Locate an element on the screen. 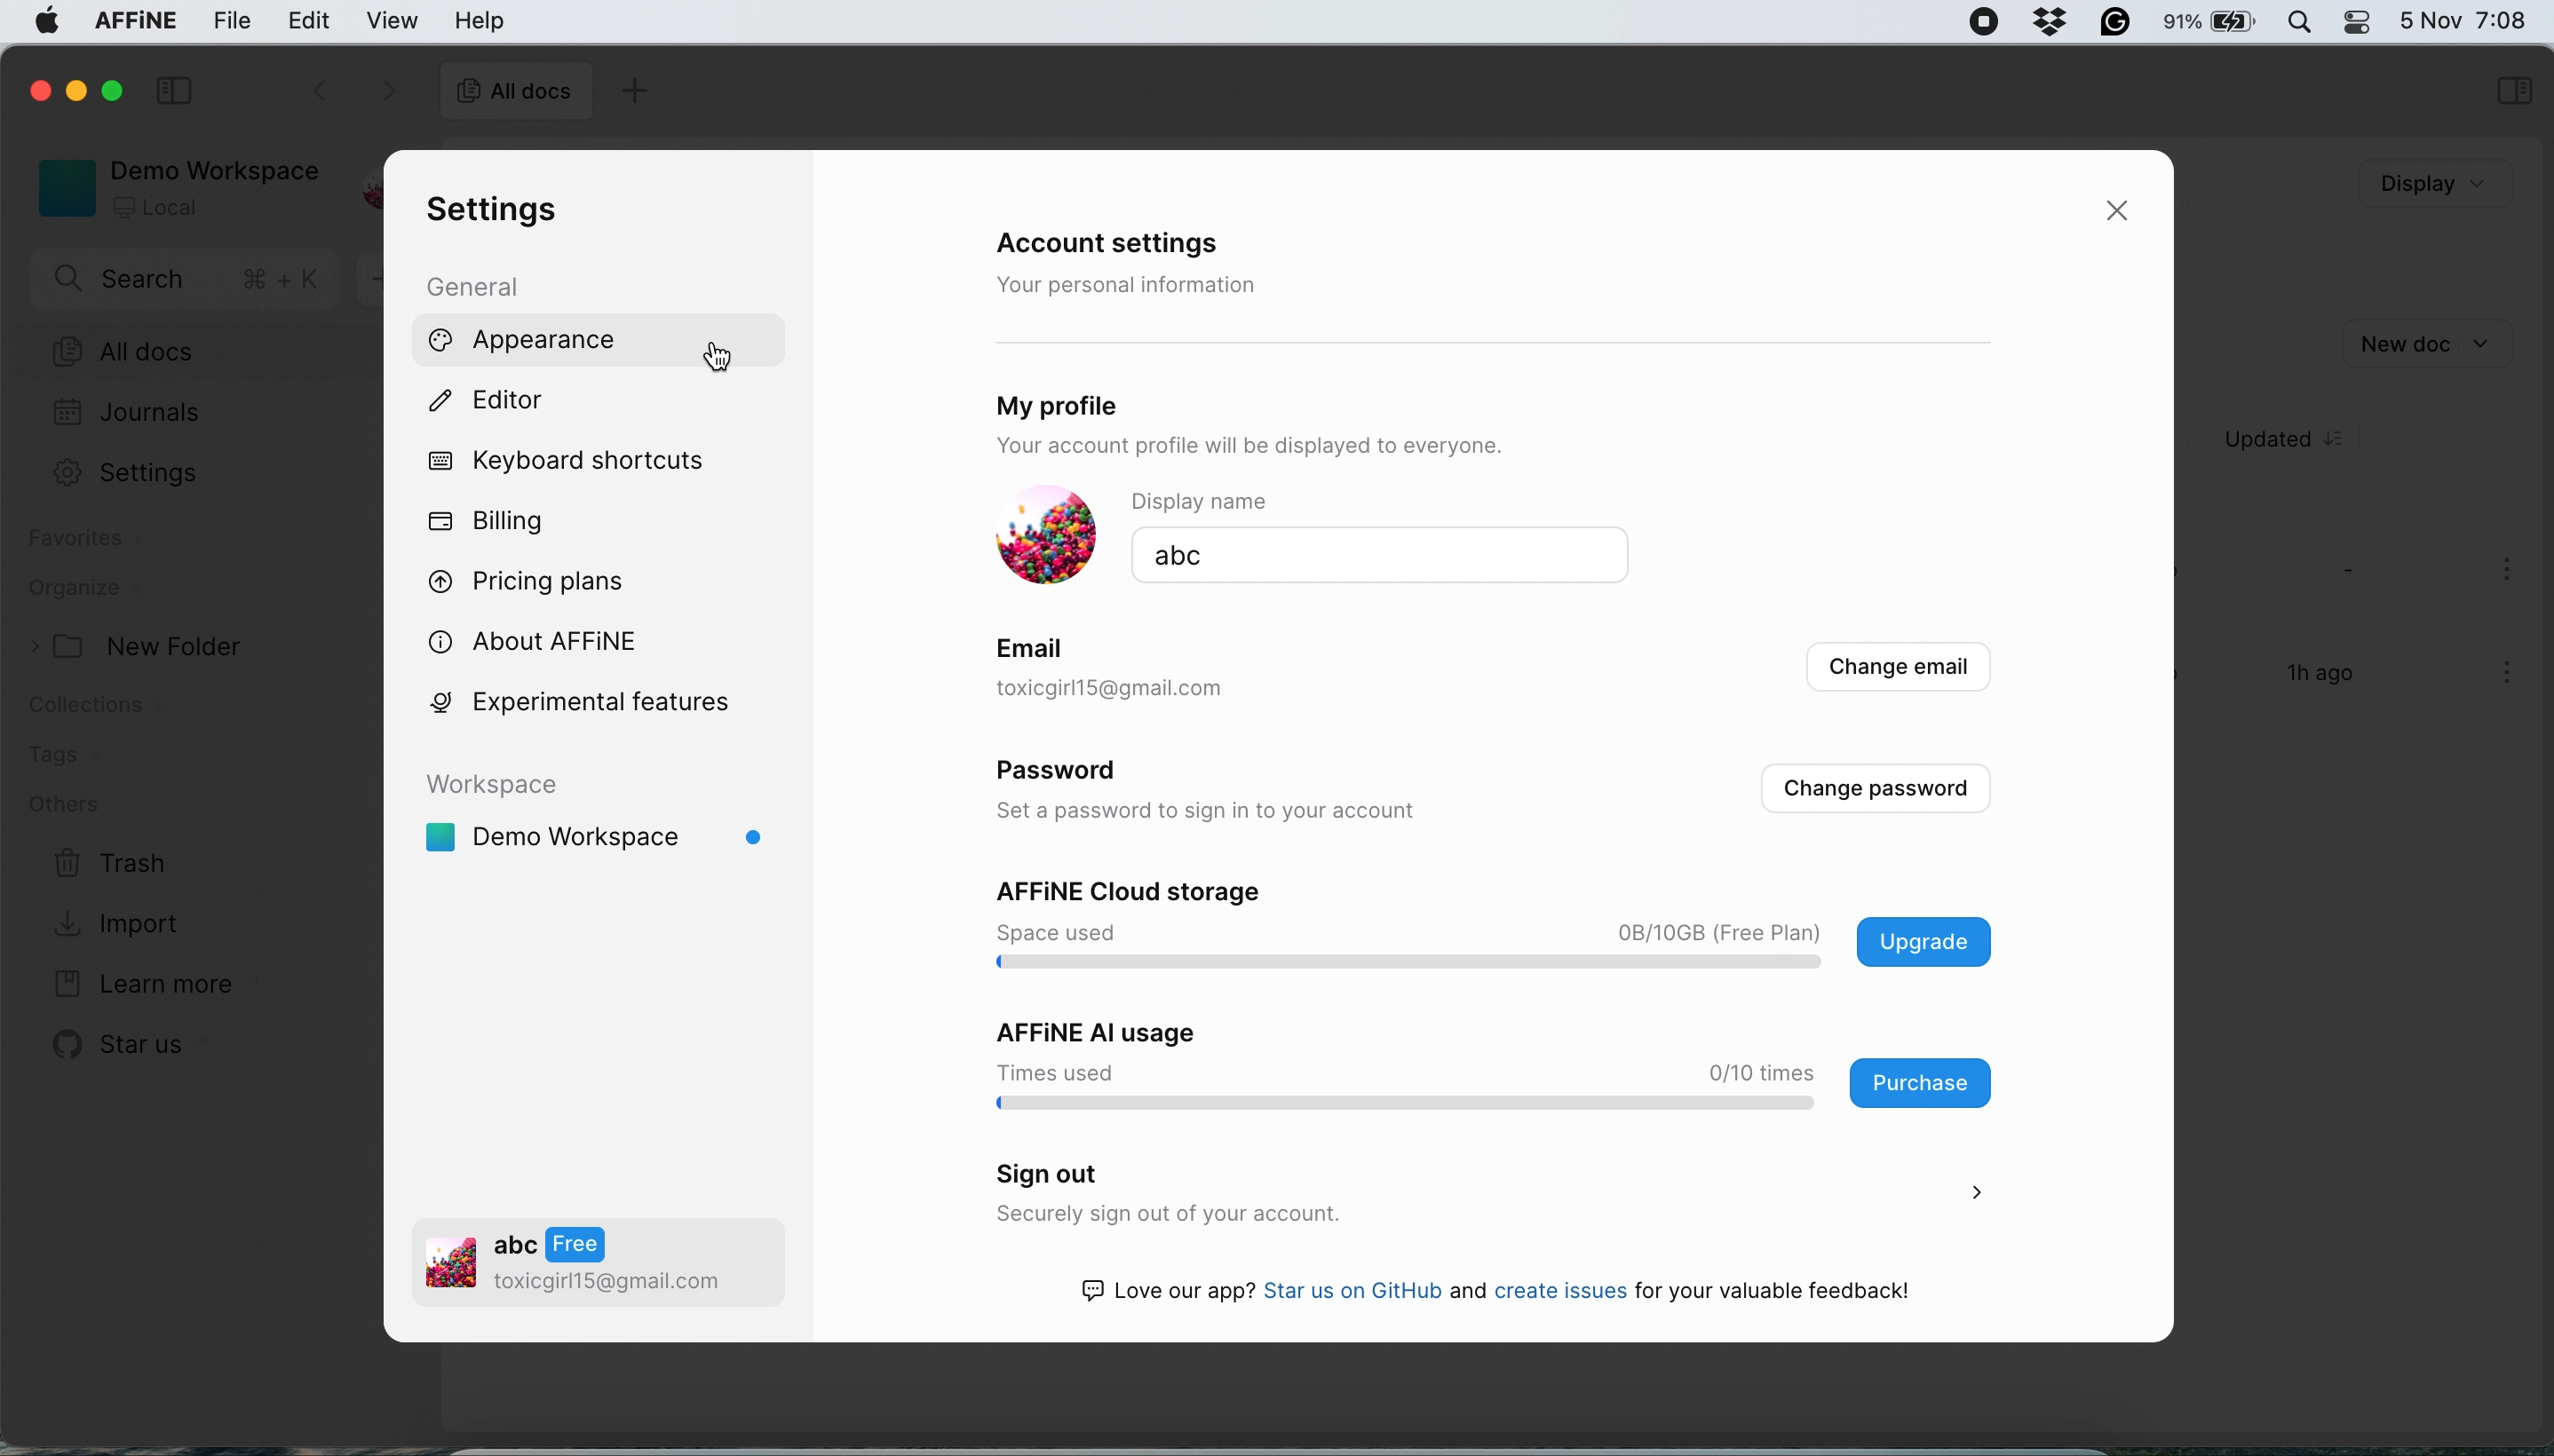 This screenshot has width=2554, height=1456. editor is located at coordinates (491, 402).